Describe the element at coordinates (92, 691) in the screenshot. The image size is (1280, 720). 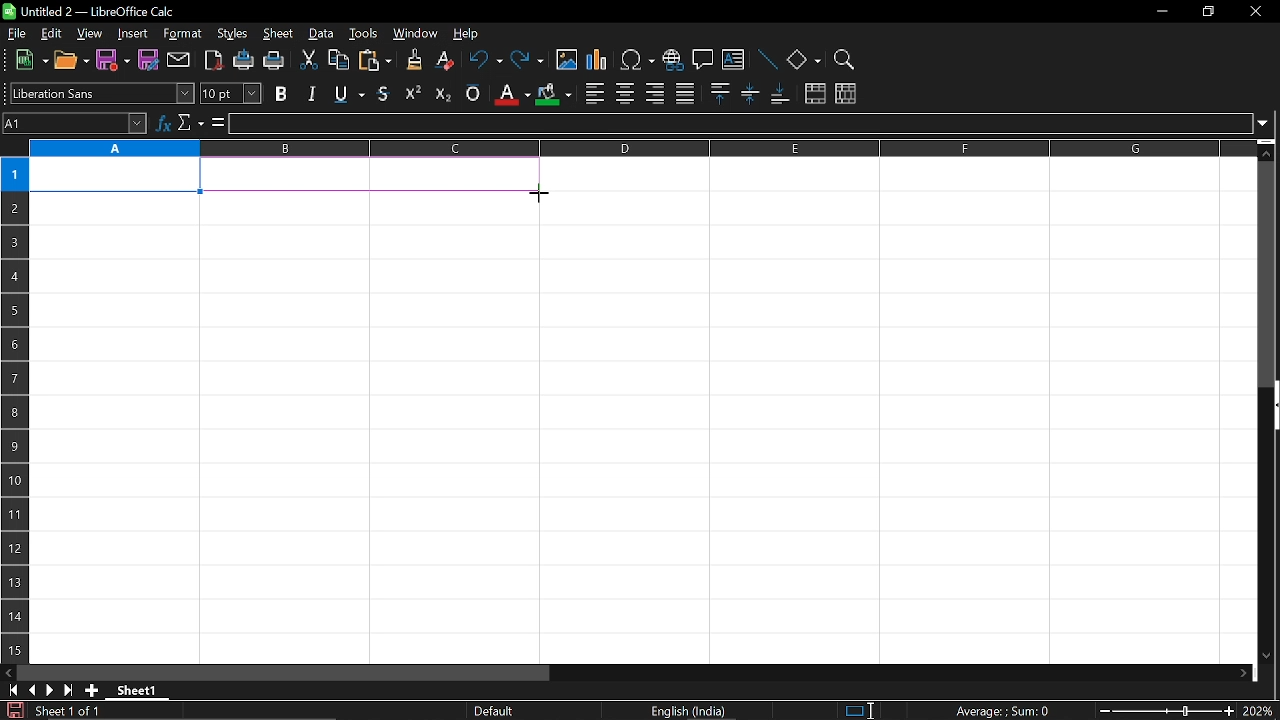
I see `add sheet` at that location.